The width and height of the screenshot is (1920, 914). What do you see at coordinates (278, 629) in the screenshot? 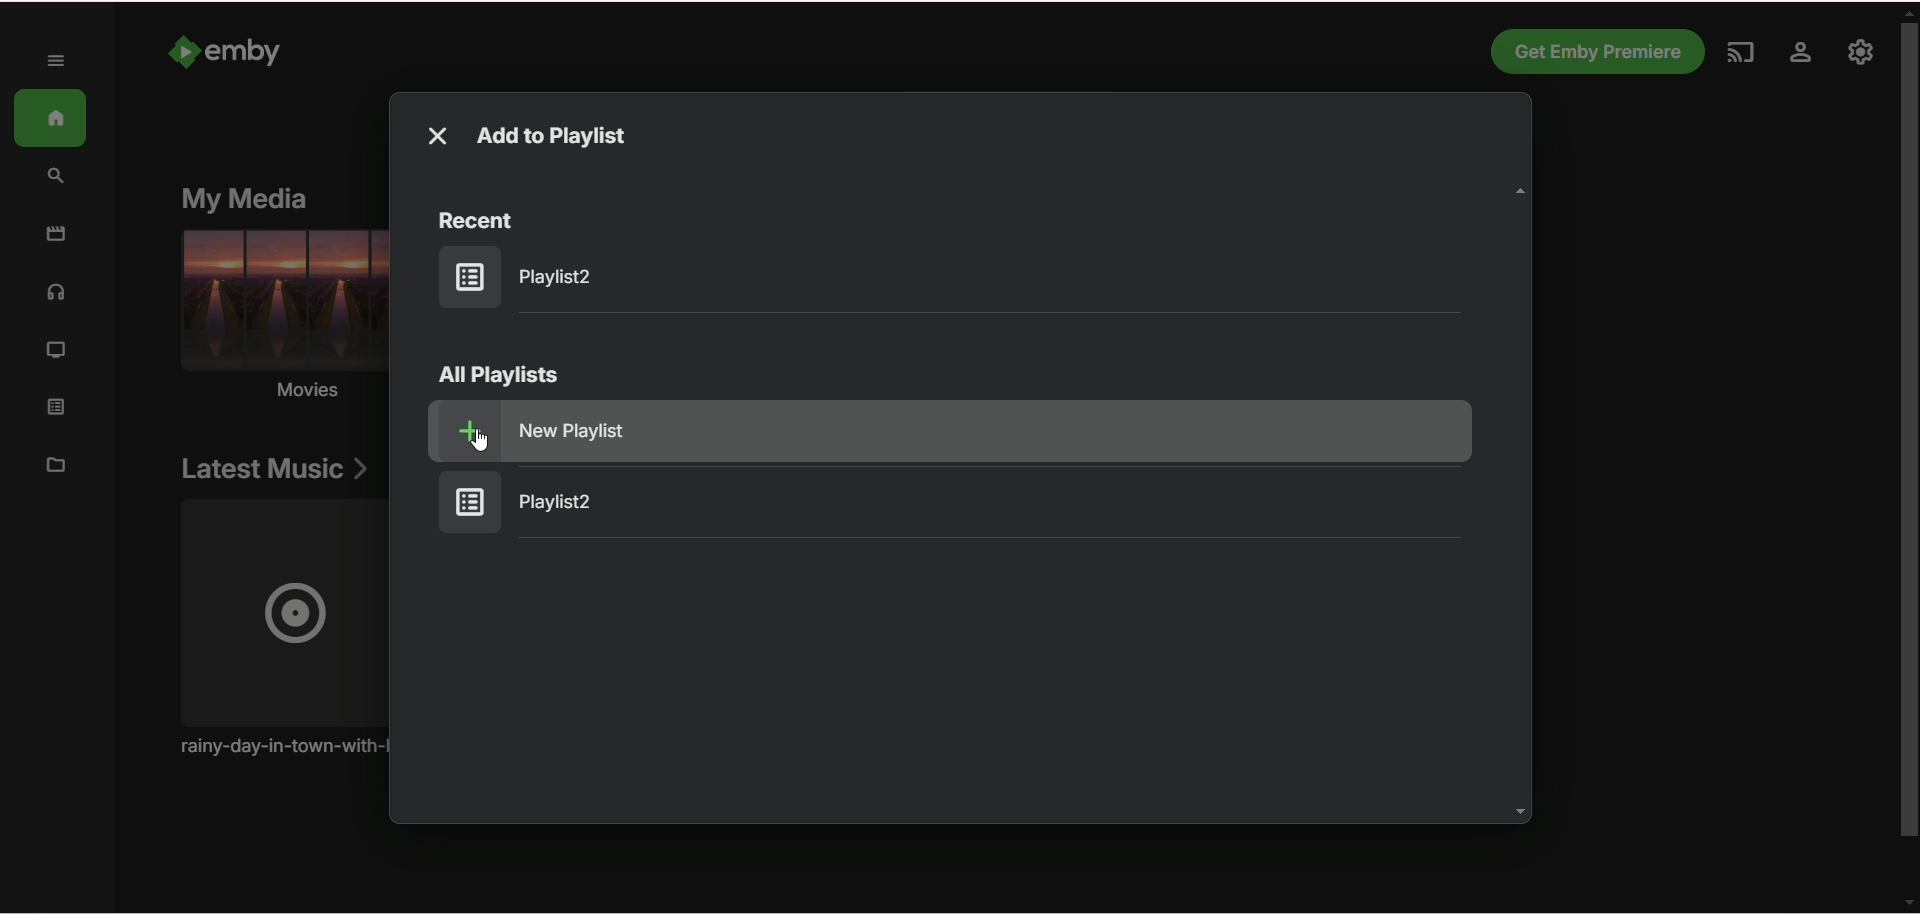
I see `Music album` at bounding box center [278, 629].